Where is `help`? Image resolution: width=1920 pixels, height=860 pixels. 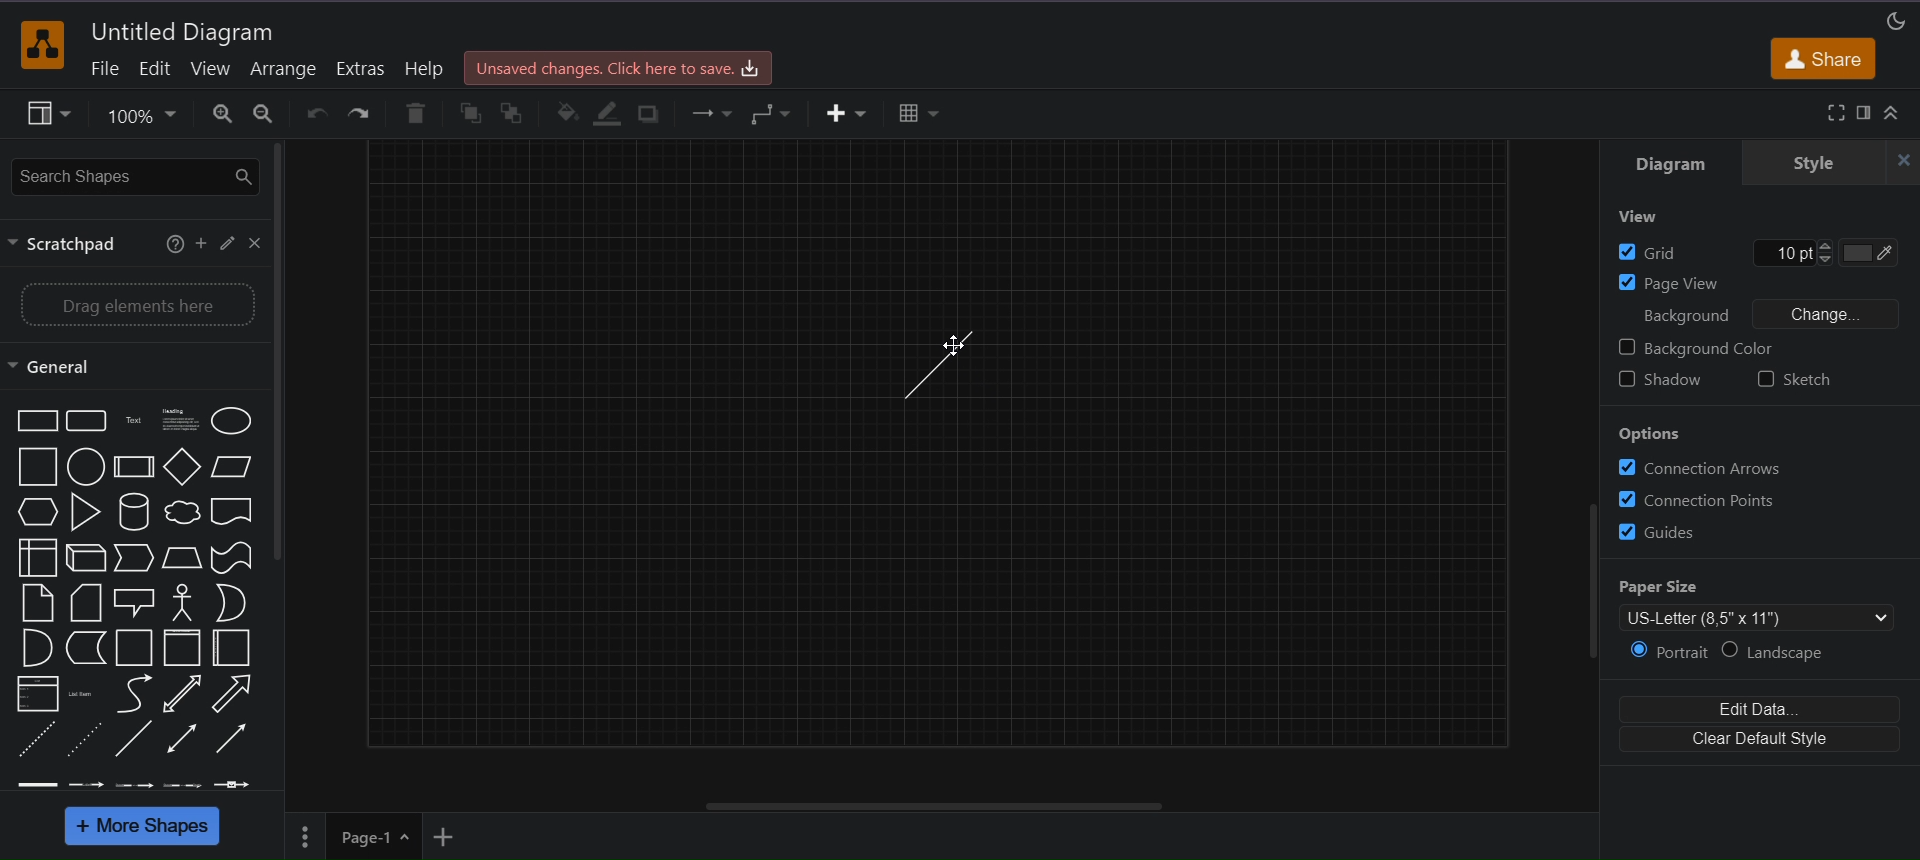
help is located at coordinates (171, 245).